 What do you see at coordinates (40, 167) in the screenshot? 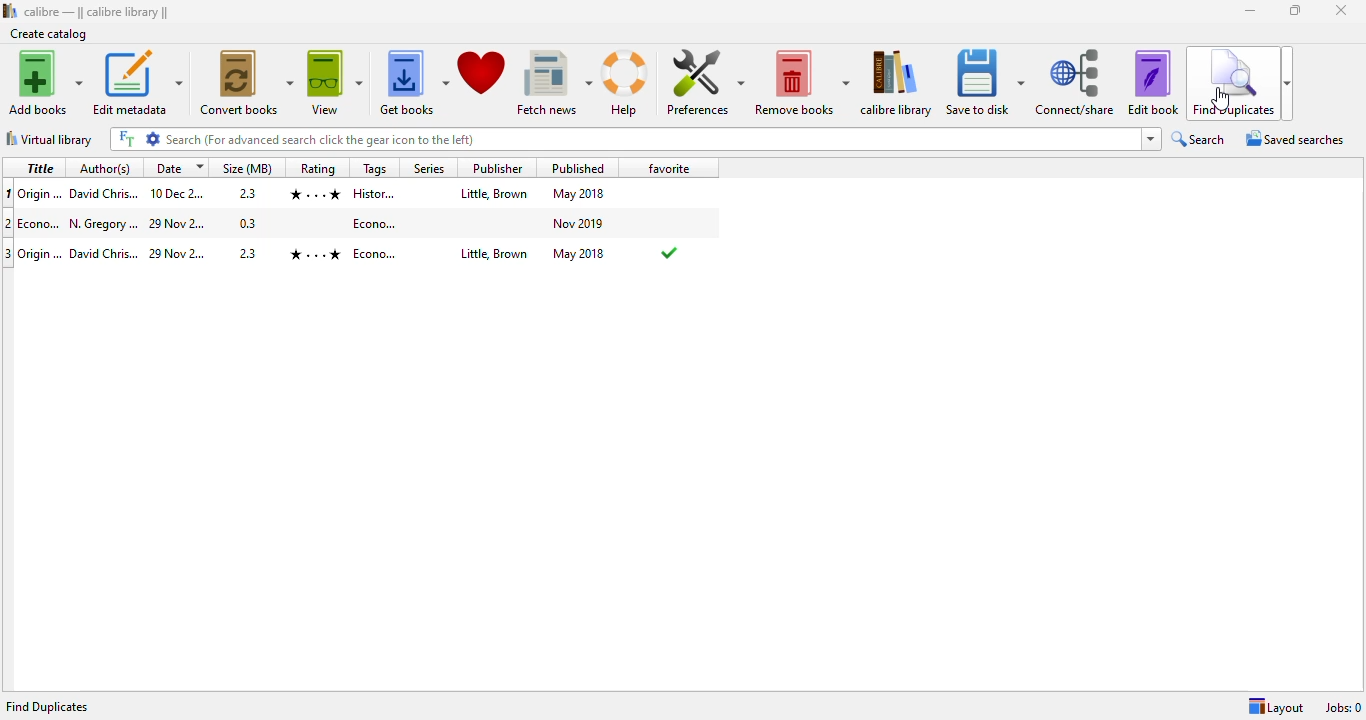
I see `title` at bounding box center [40, 167].